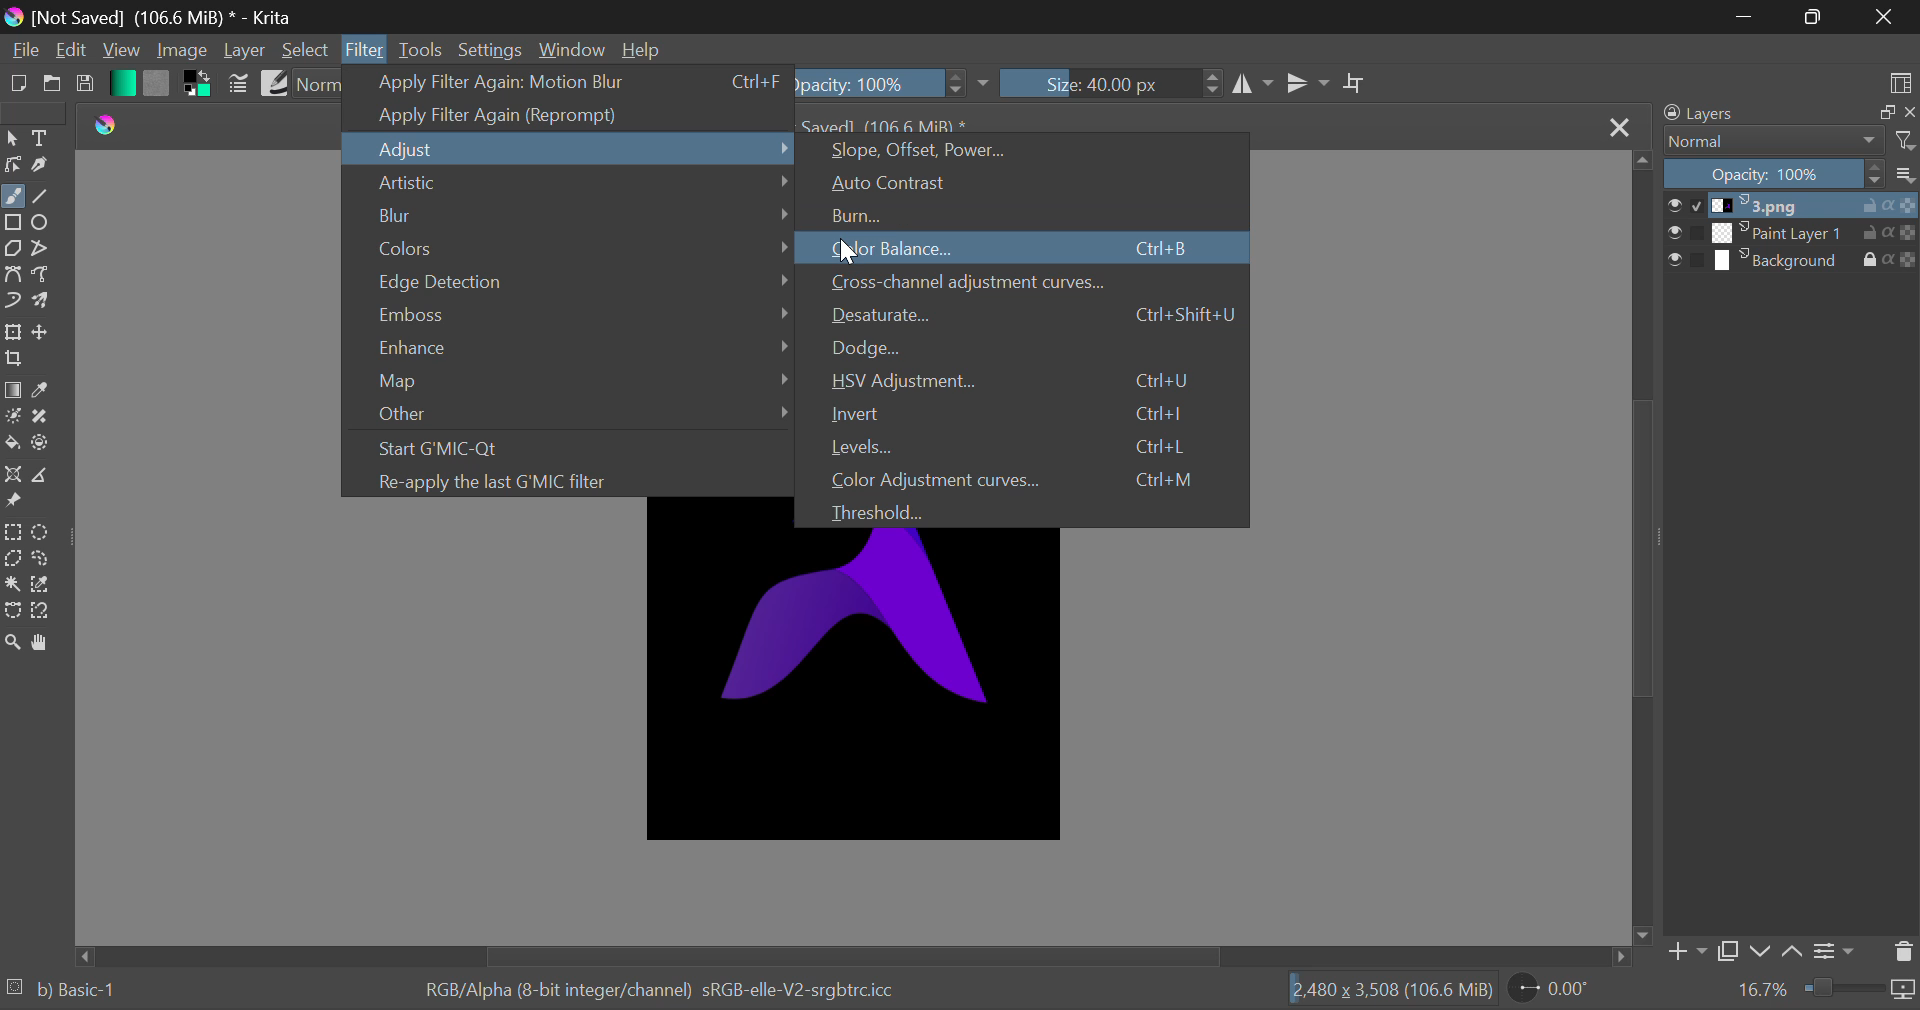 Image resolution: width=1920 pixels, height=1010 pixels. I want to click on Polygons, so click(12, 250).